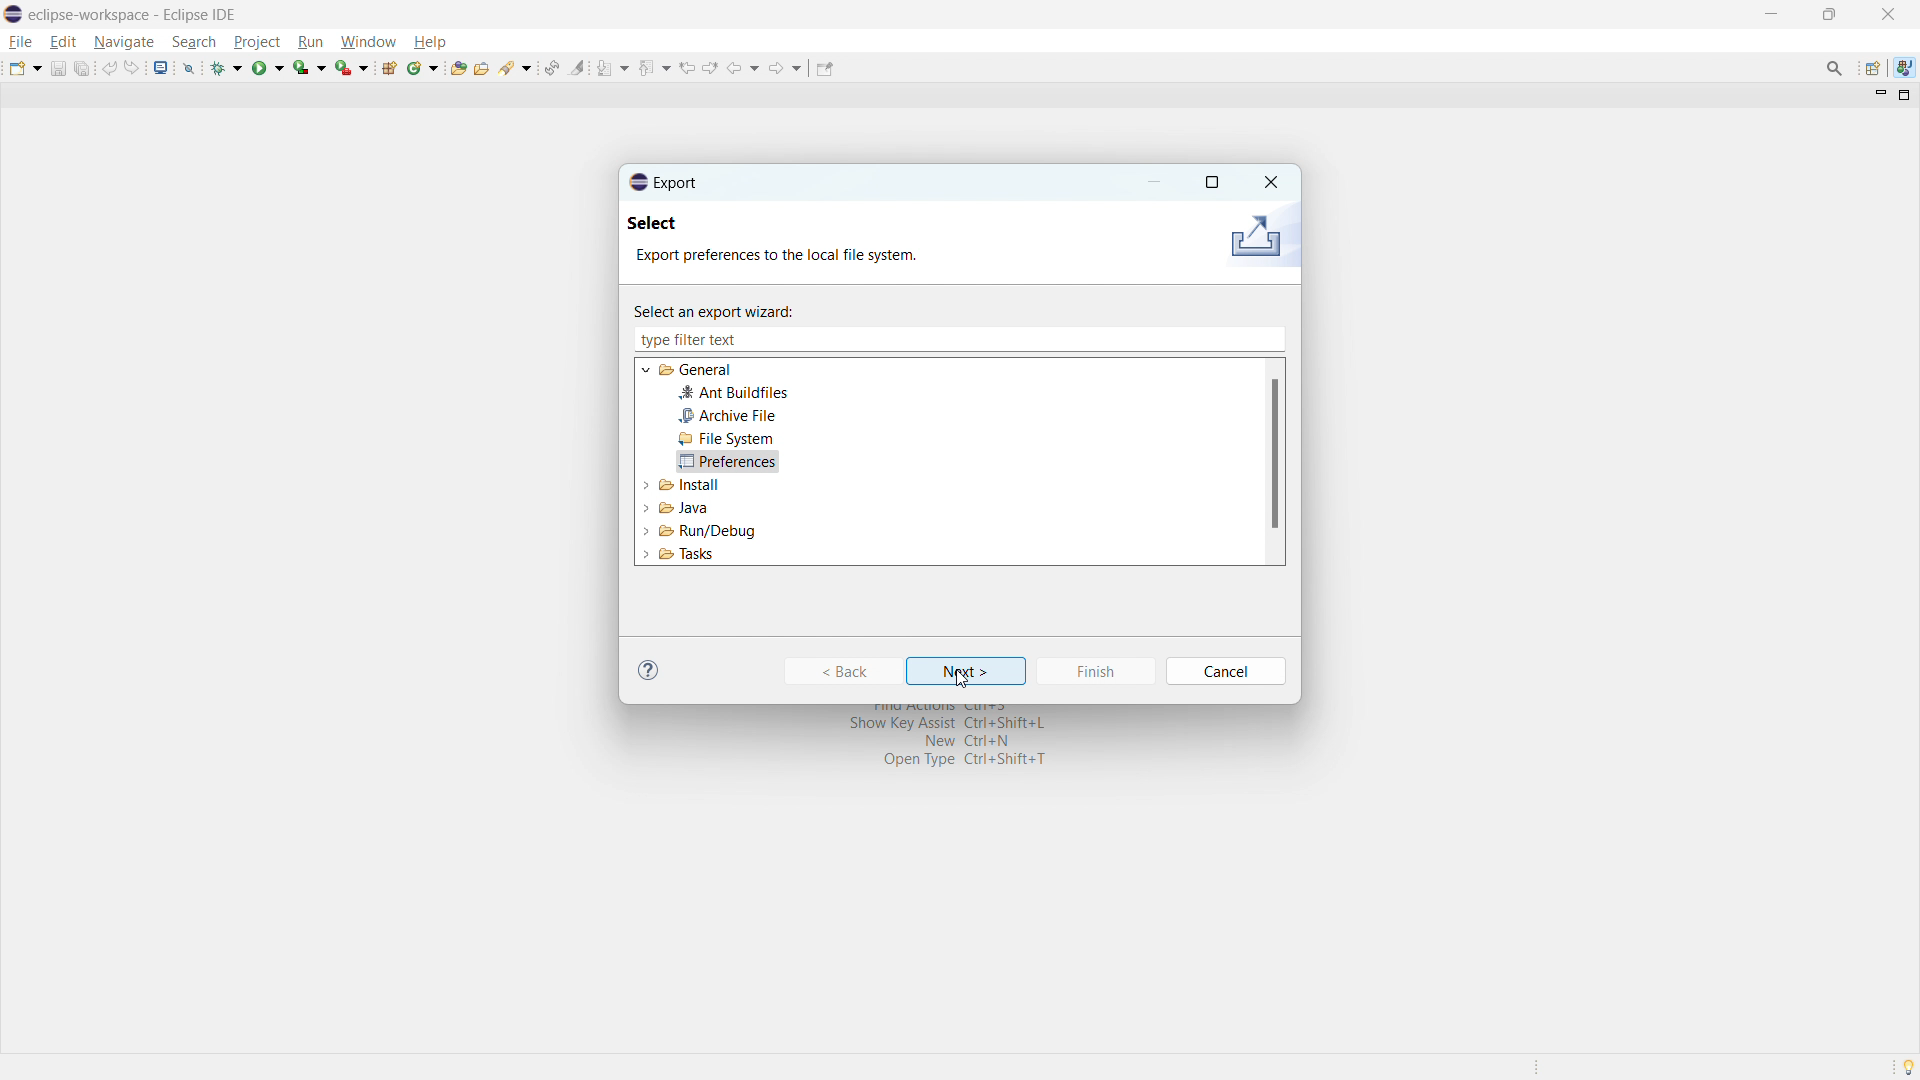 The height and width of the screenshot is (1080, 1920). Describe the element at coordinates (1156, 182) in the screenshot. I see `minimize` at that location.